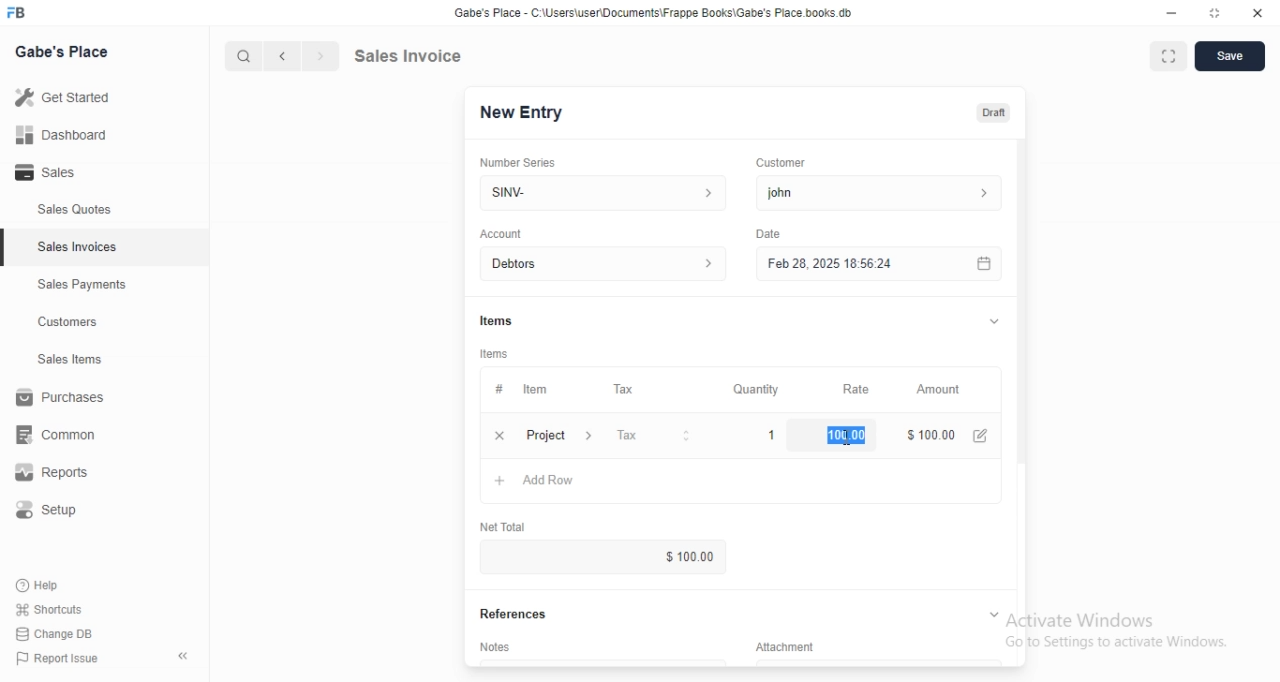 The height and width of the screenshot is (682, 1280). I want to click on ‘Net Total, so click(511, 524).